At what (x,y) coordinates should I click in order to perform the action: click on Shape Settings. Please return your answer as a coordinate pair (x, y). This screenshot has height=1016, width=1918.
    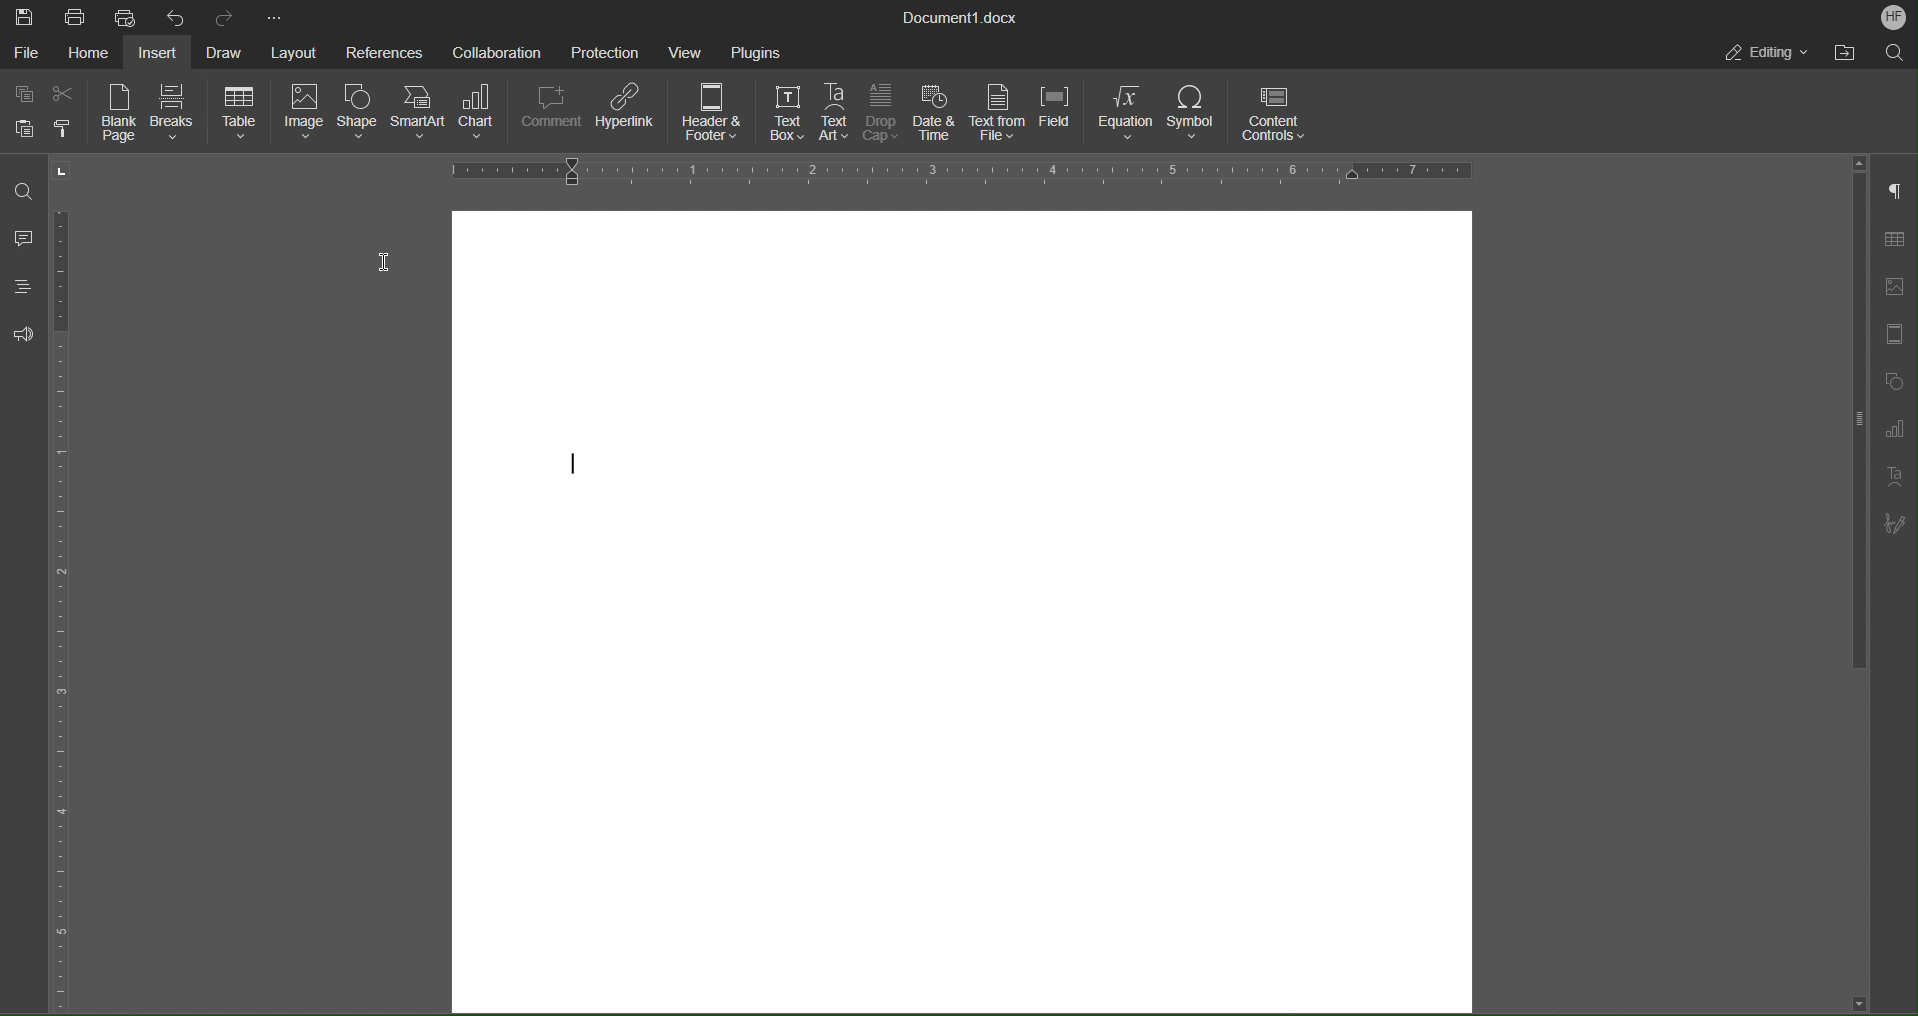
    Looking at the image, I should click on (1894, 383).